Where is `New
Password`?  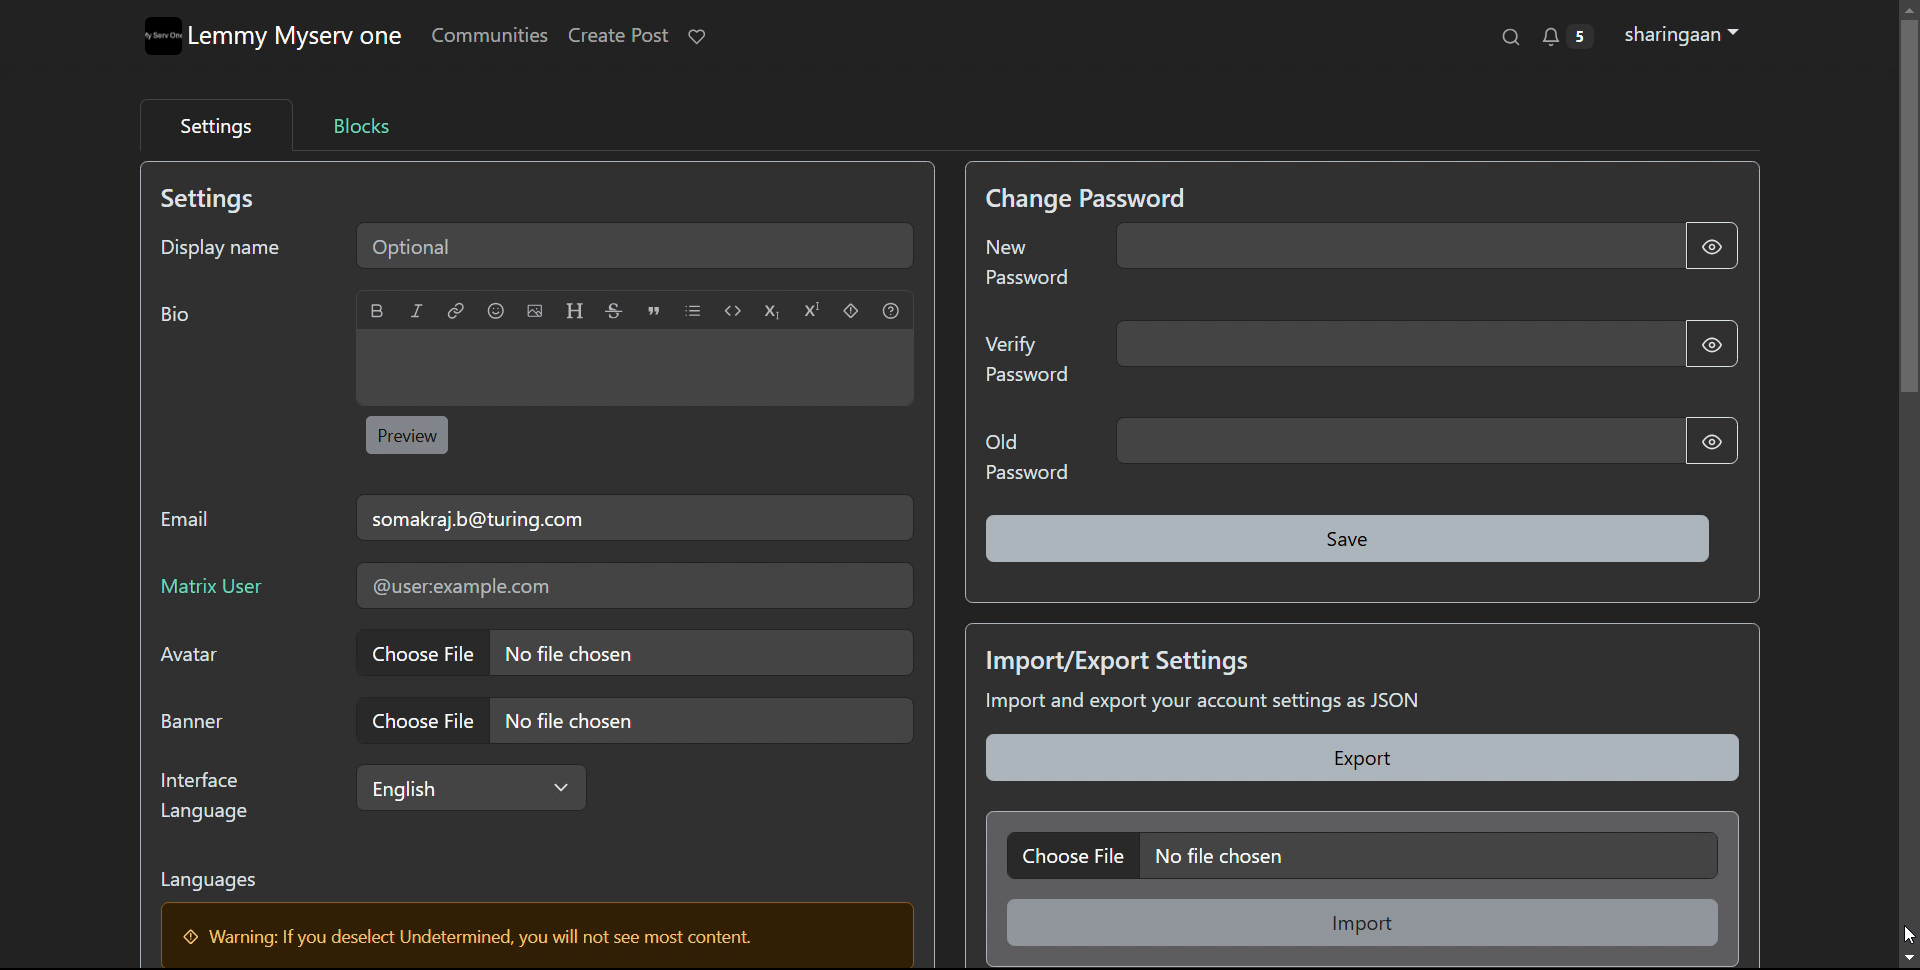 New
Password is located at coordinates (1025, 260).